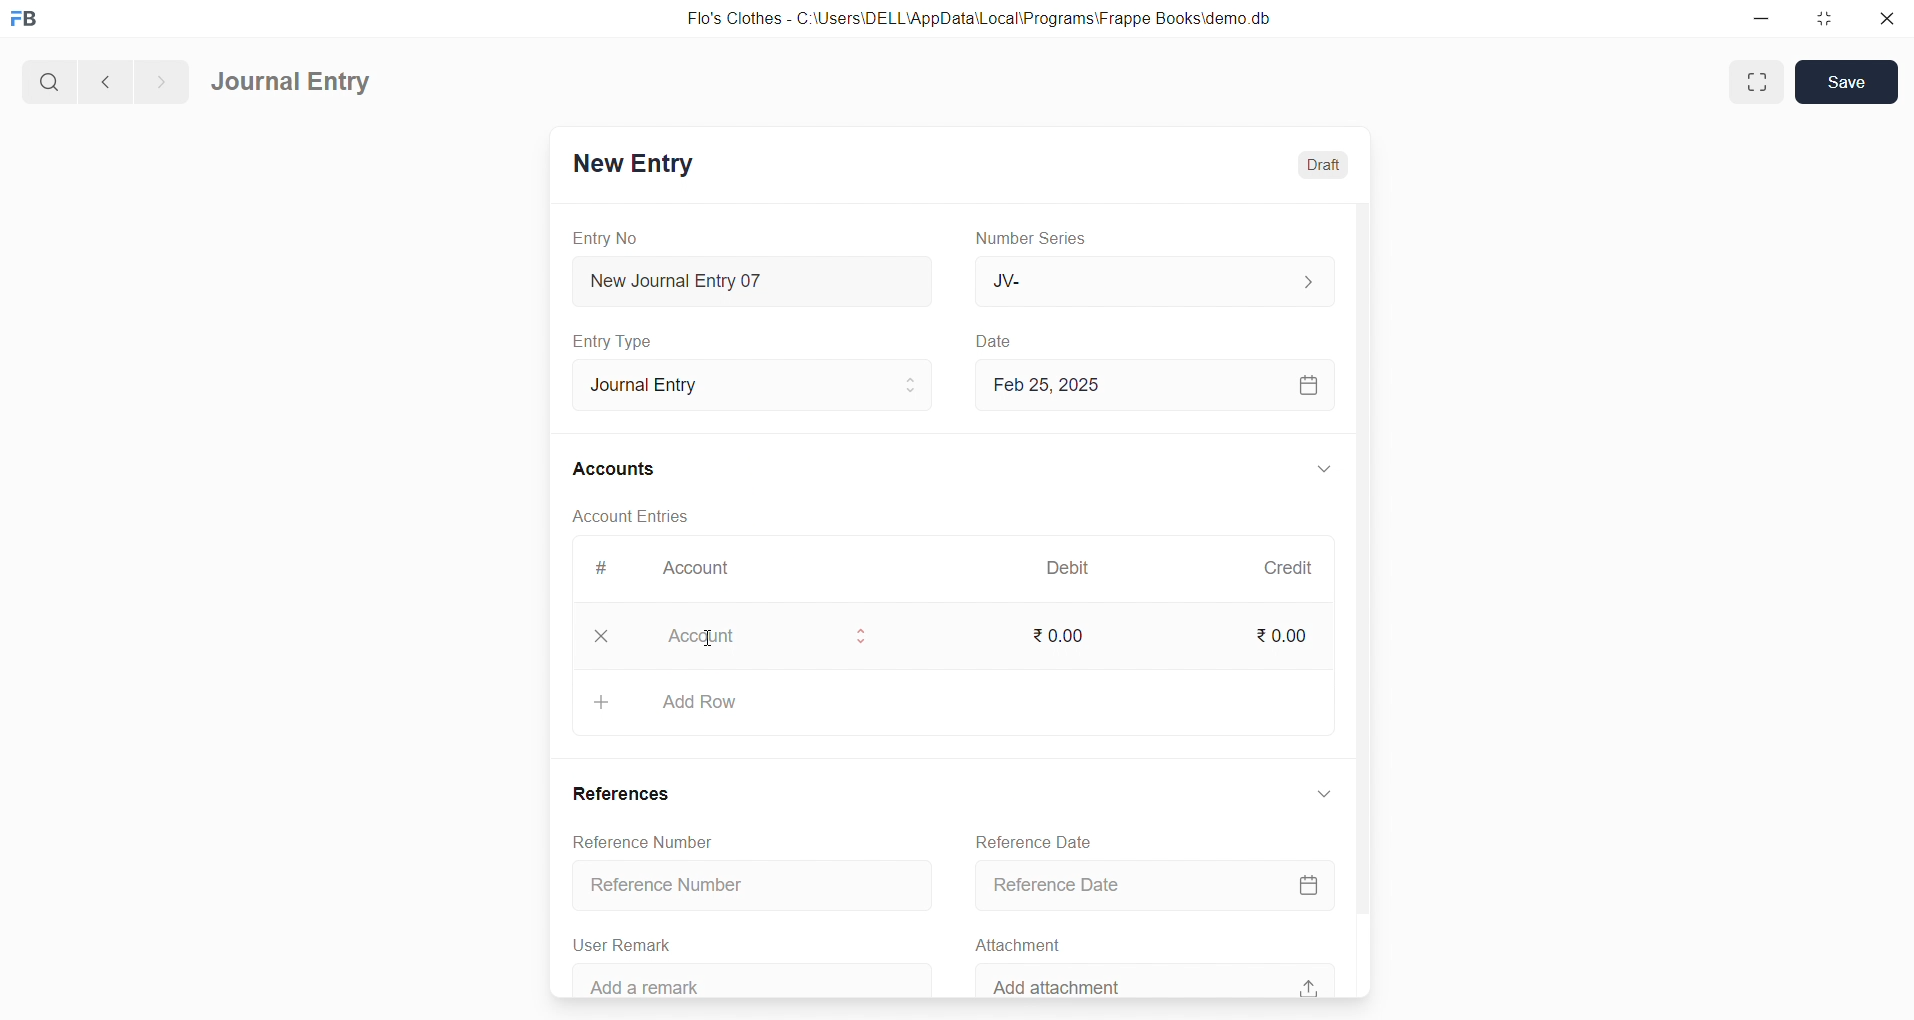 The height and width of the screenshot is (1020, 1914). What do you see at coordinates (1280, 635) in the screenshot?
I see `₹ 0.00` at bounding box center [1280, 635].